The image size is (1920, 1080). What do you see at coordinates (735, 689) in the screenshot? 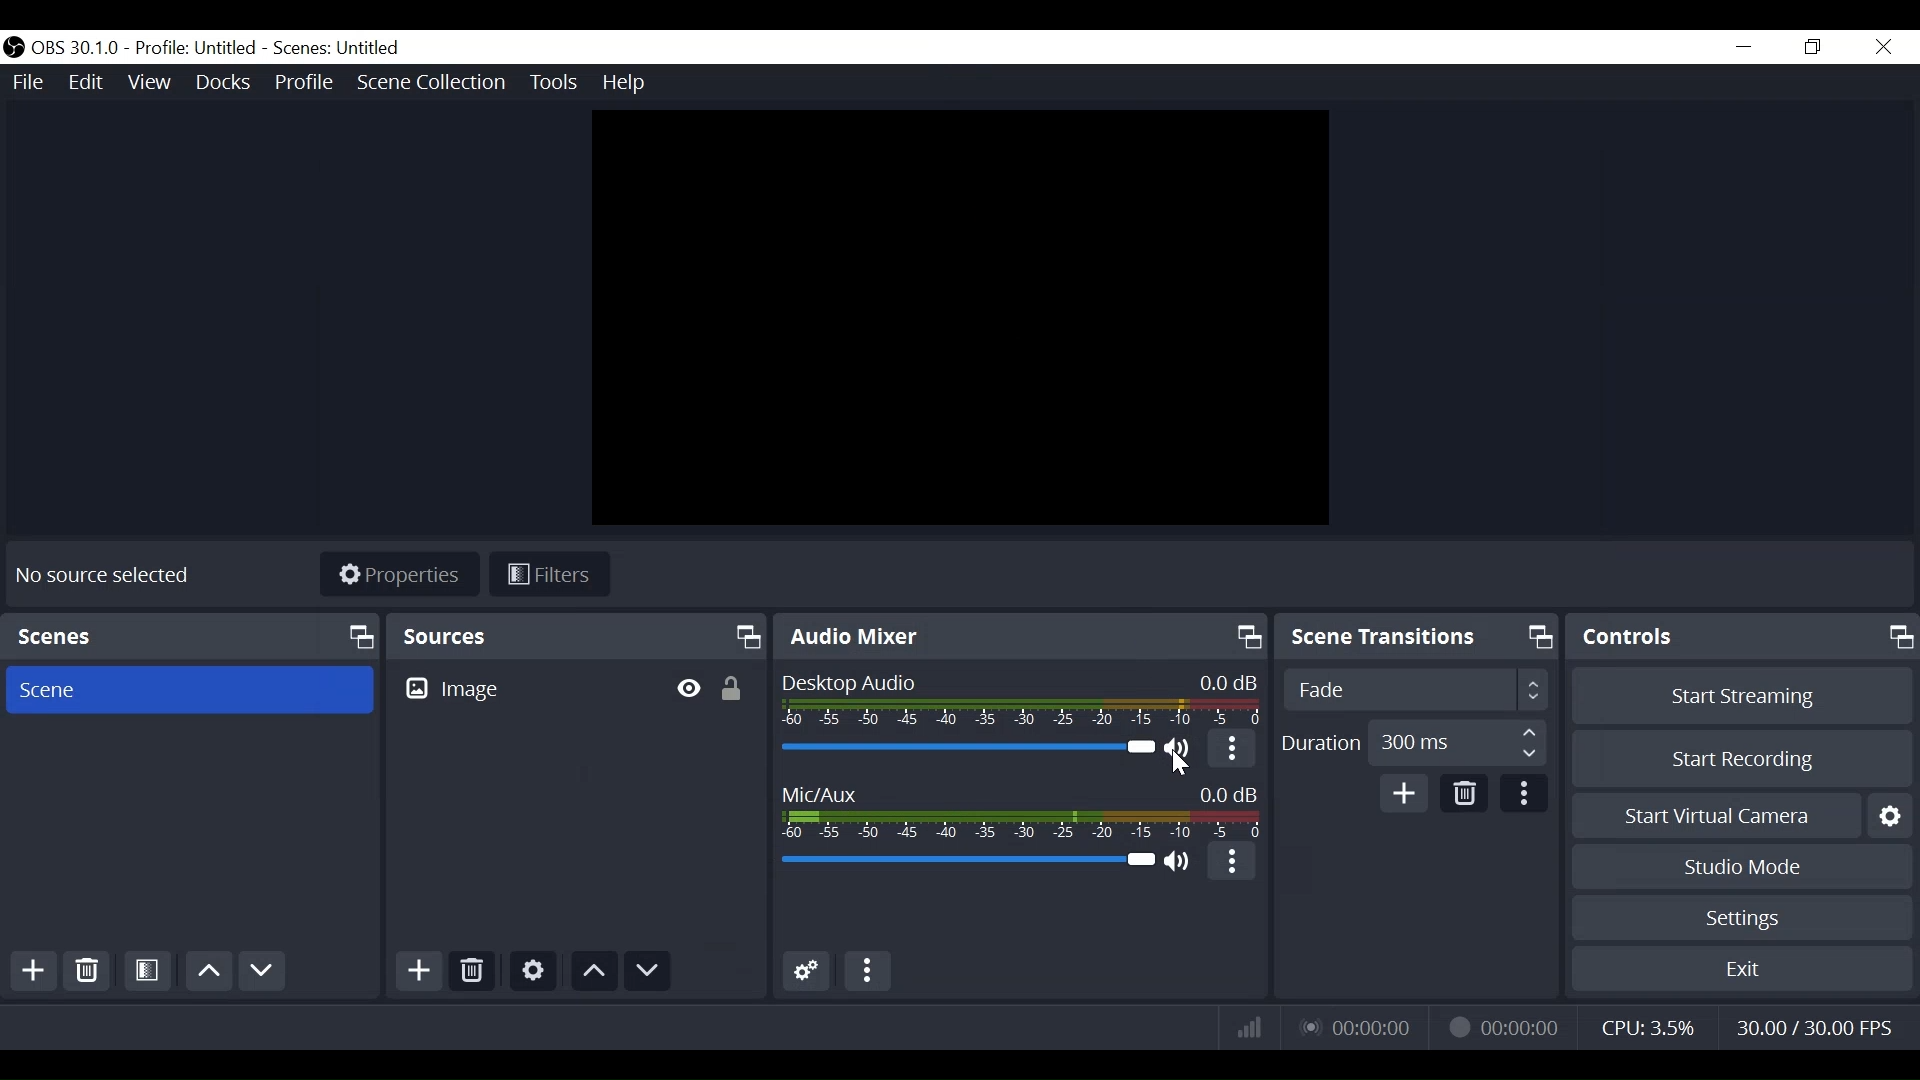
I see `(un)lock` at bounding box center [735, 689].